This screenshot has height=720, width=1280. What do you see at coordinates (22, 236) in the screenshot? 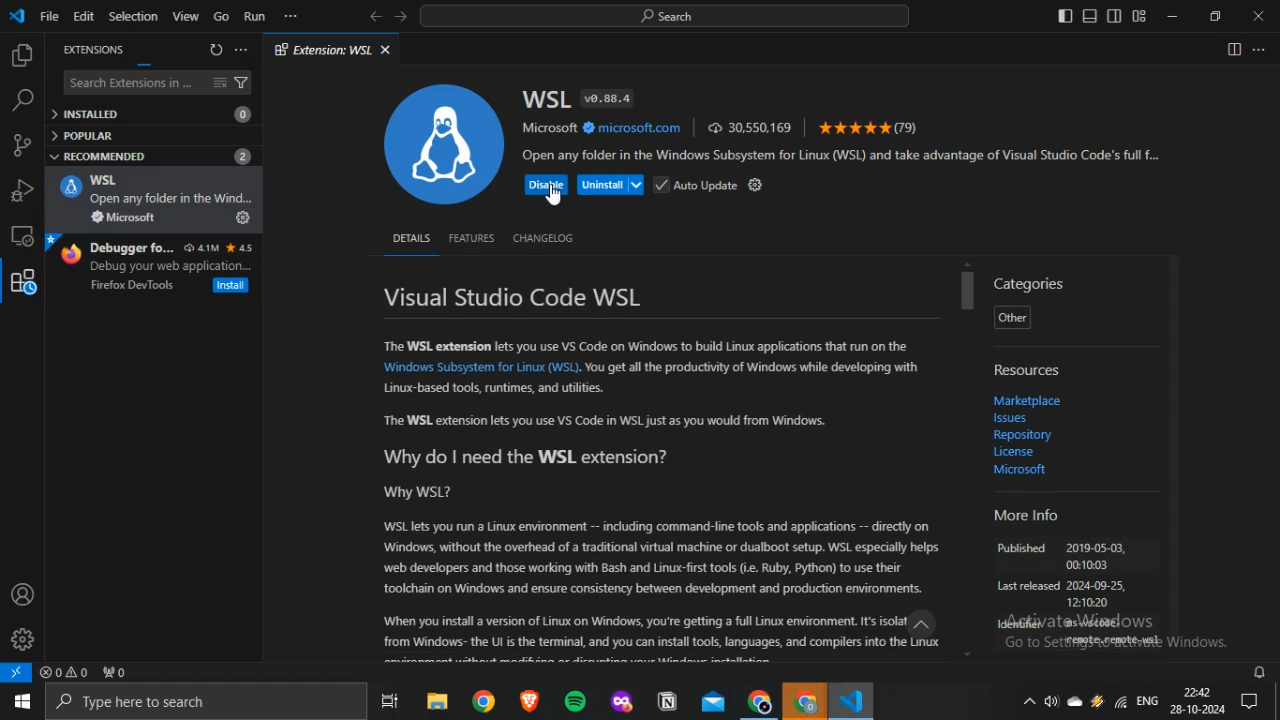
I see `screen` at bounding box center [22, 236].